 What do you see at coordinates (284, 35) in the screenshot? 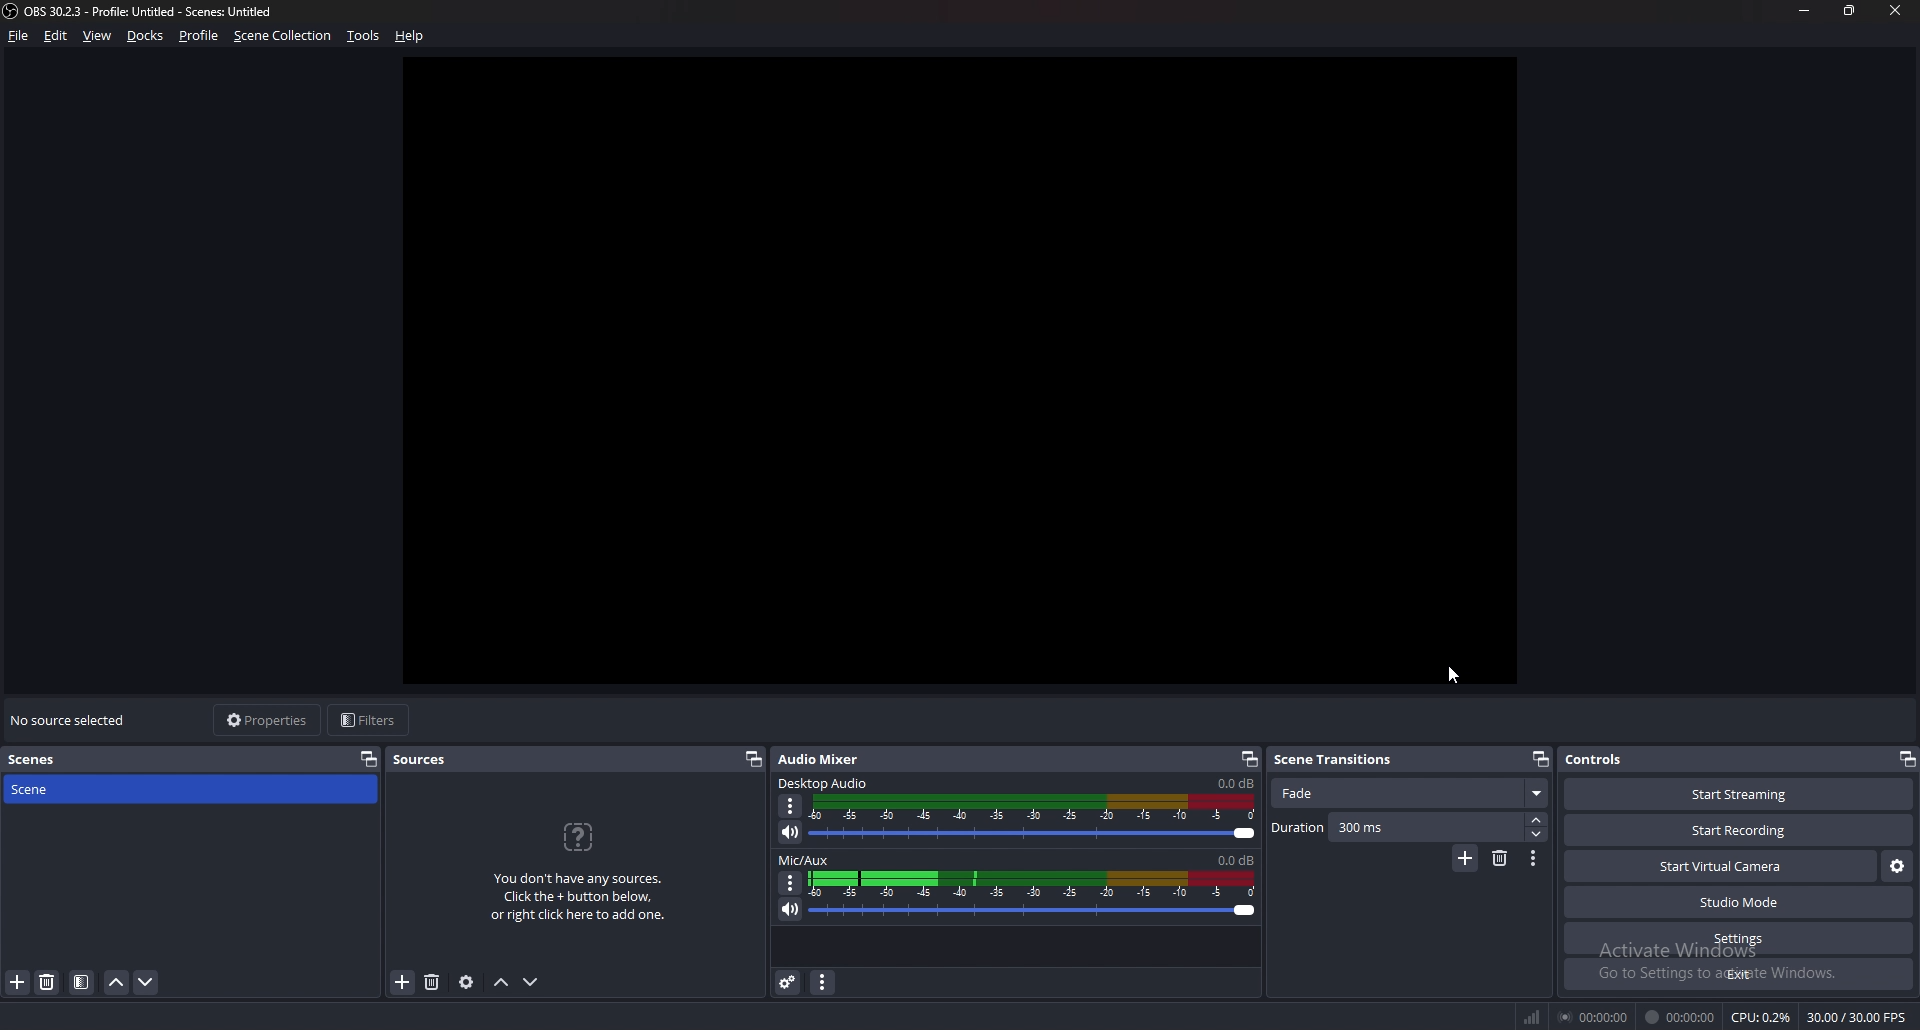
I see `scene collection` at bounding box center [284, 35].